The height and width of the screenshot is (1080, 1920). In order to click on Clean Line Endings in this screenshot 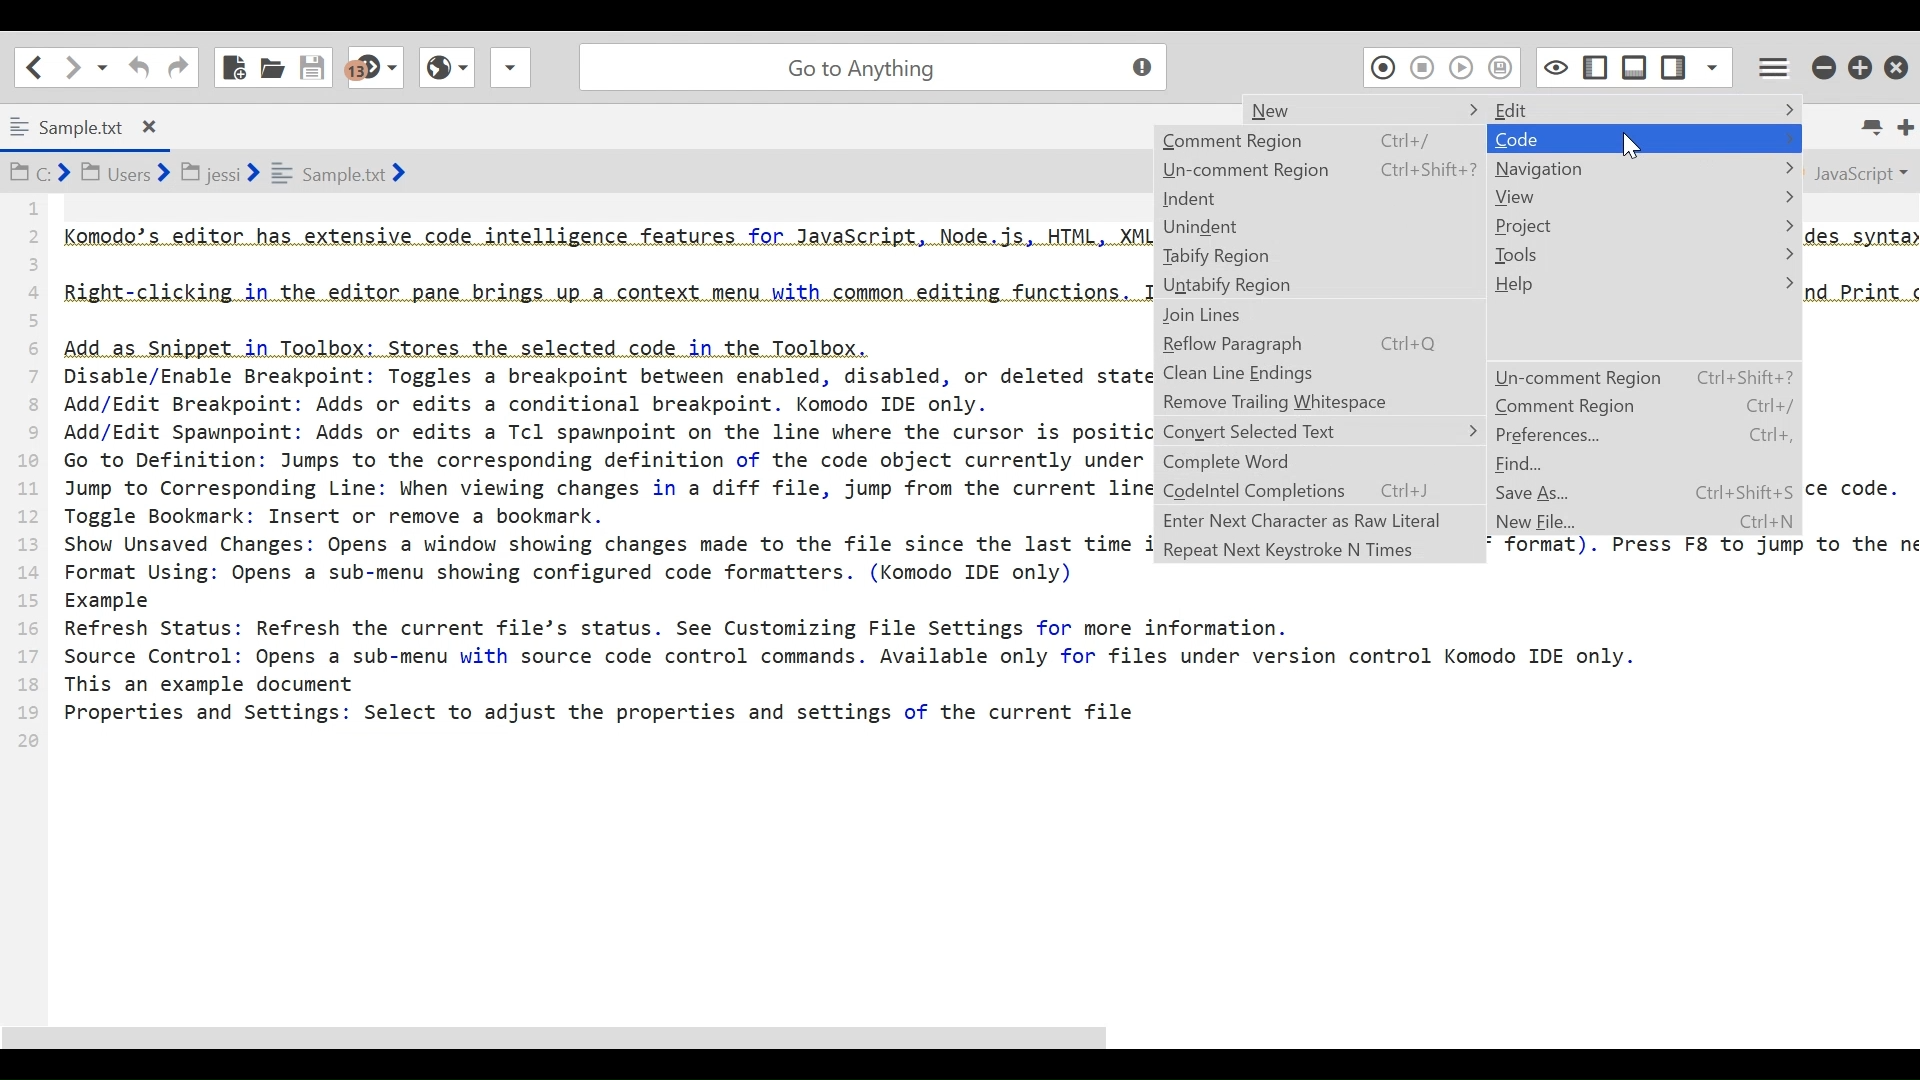, I will do `click(1318, 374)`.